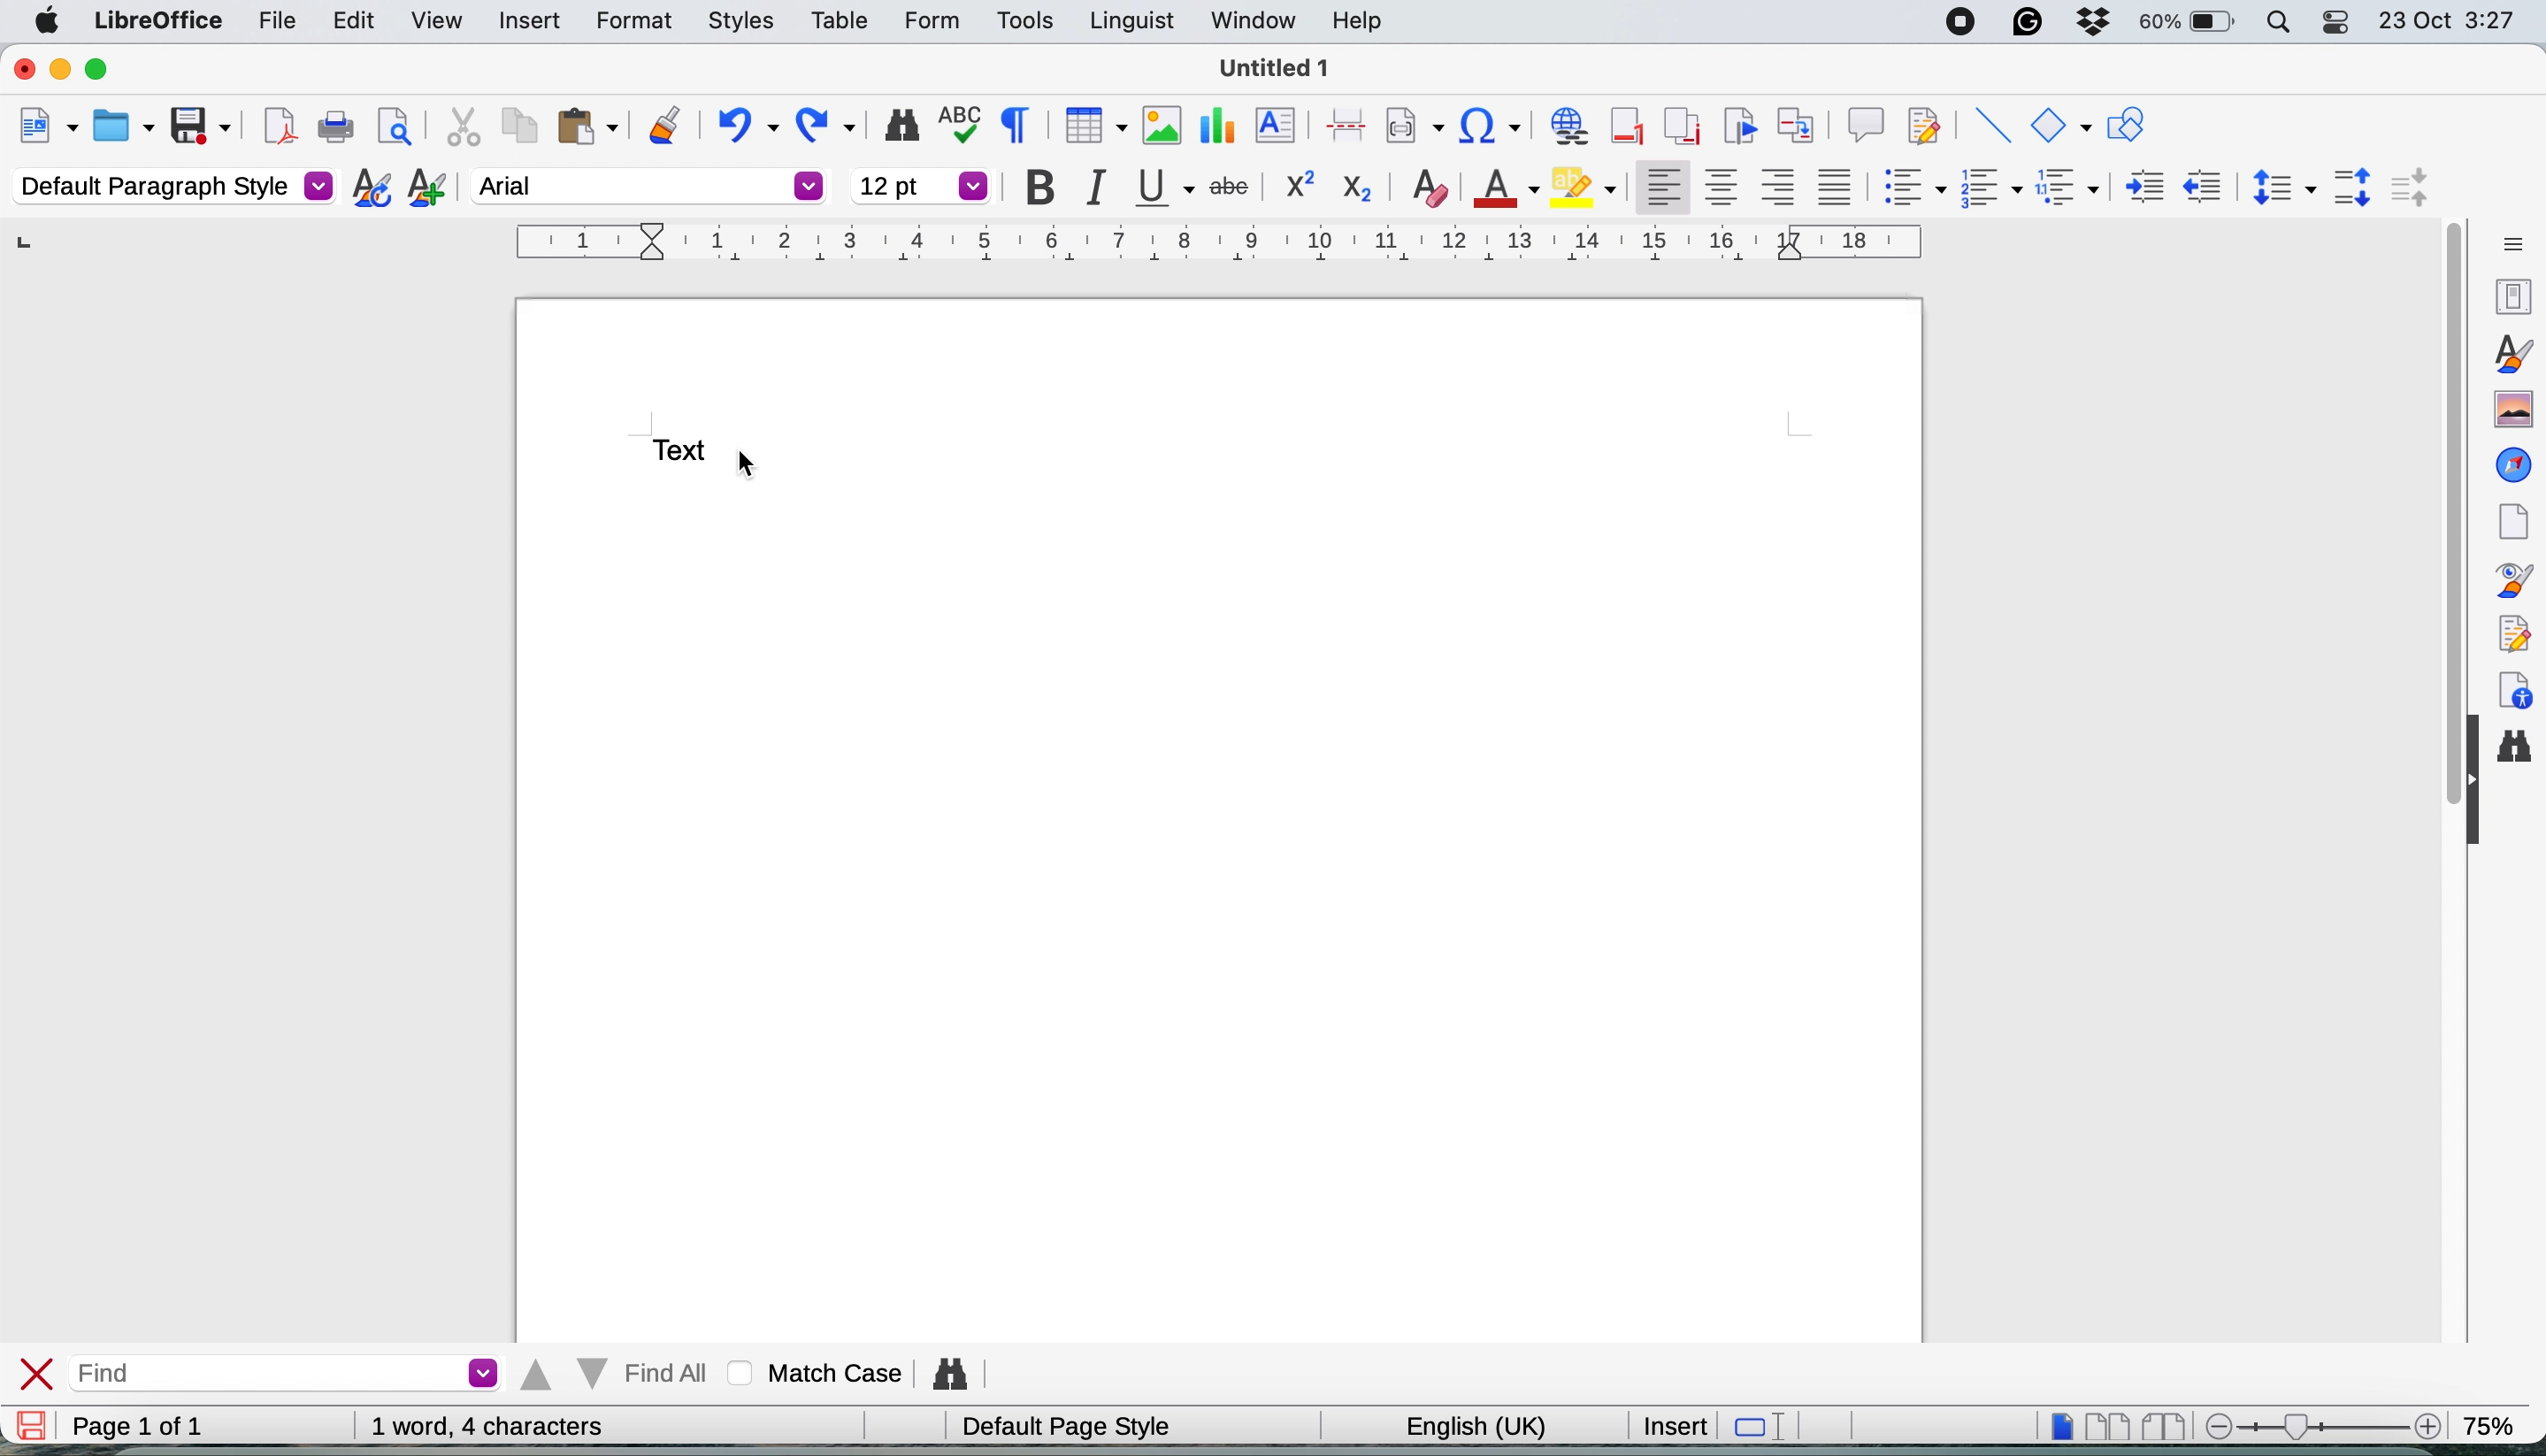 The width and height of the screenshot is (2546, 1456). I want to click on insert table, so click(1091, 127).